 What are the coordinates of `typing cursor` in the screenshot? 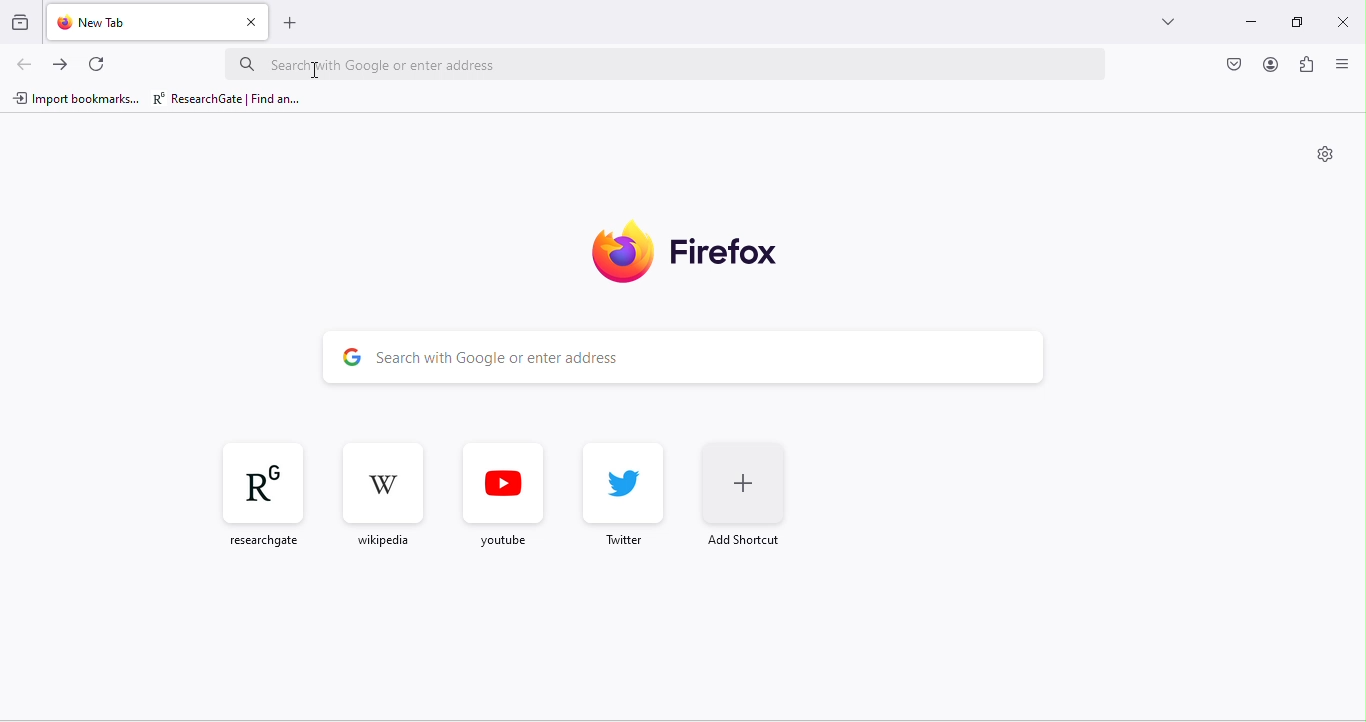 It's located at (318, 68).